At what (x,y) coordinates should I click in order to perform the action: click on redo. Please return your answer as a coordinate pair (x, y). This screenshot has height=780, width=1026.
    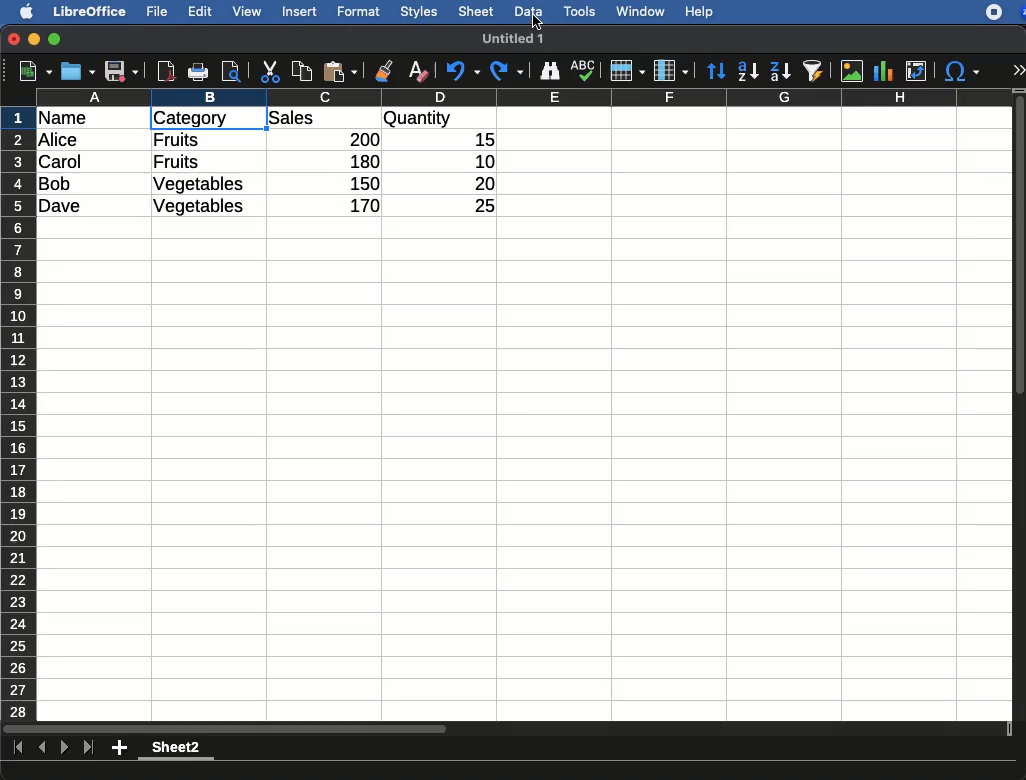
    Looking at the image, I should click on (507, 71).